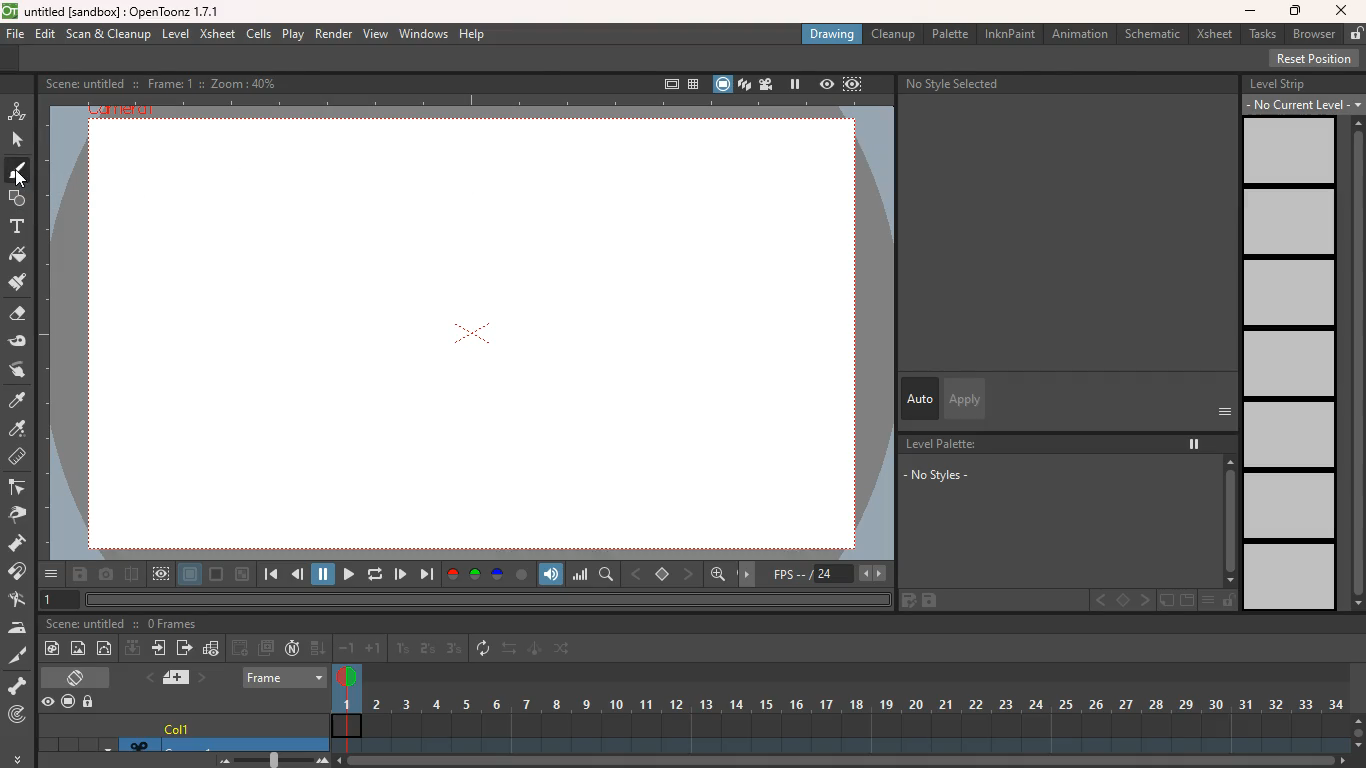 This screenshot has height=768, width=1366. What do you see at coordinates (935, 601) in the screenshot?
I see `save` at bounding box center [935, 601].